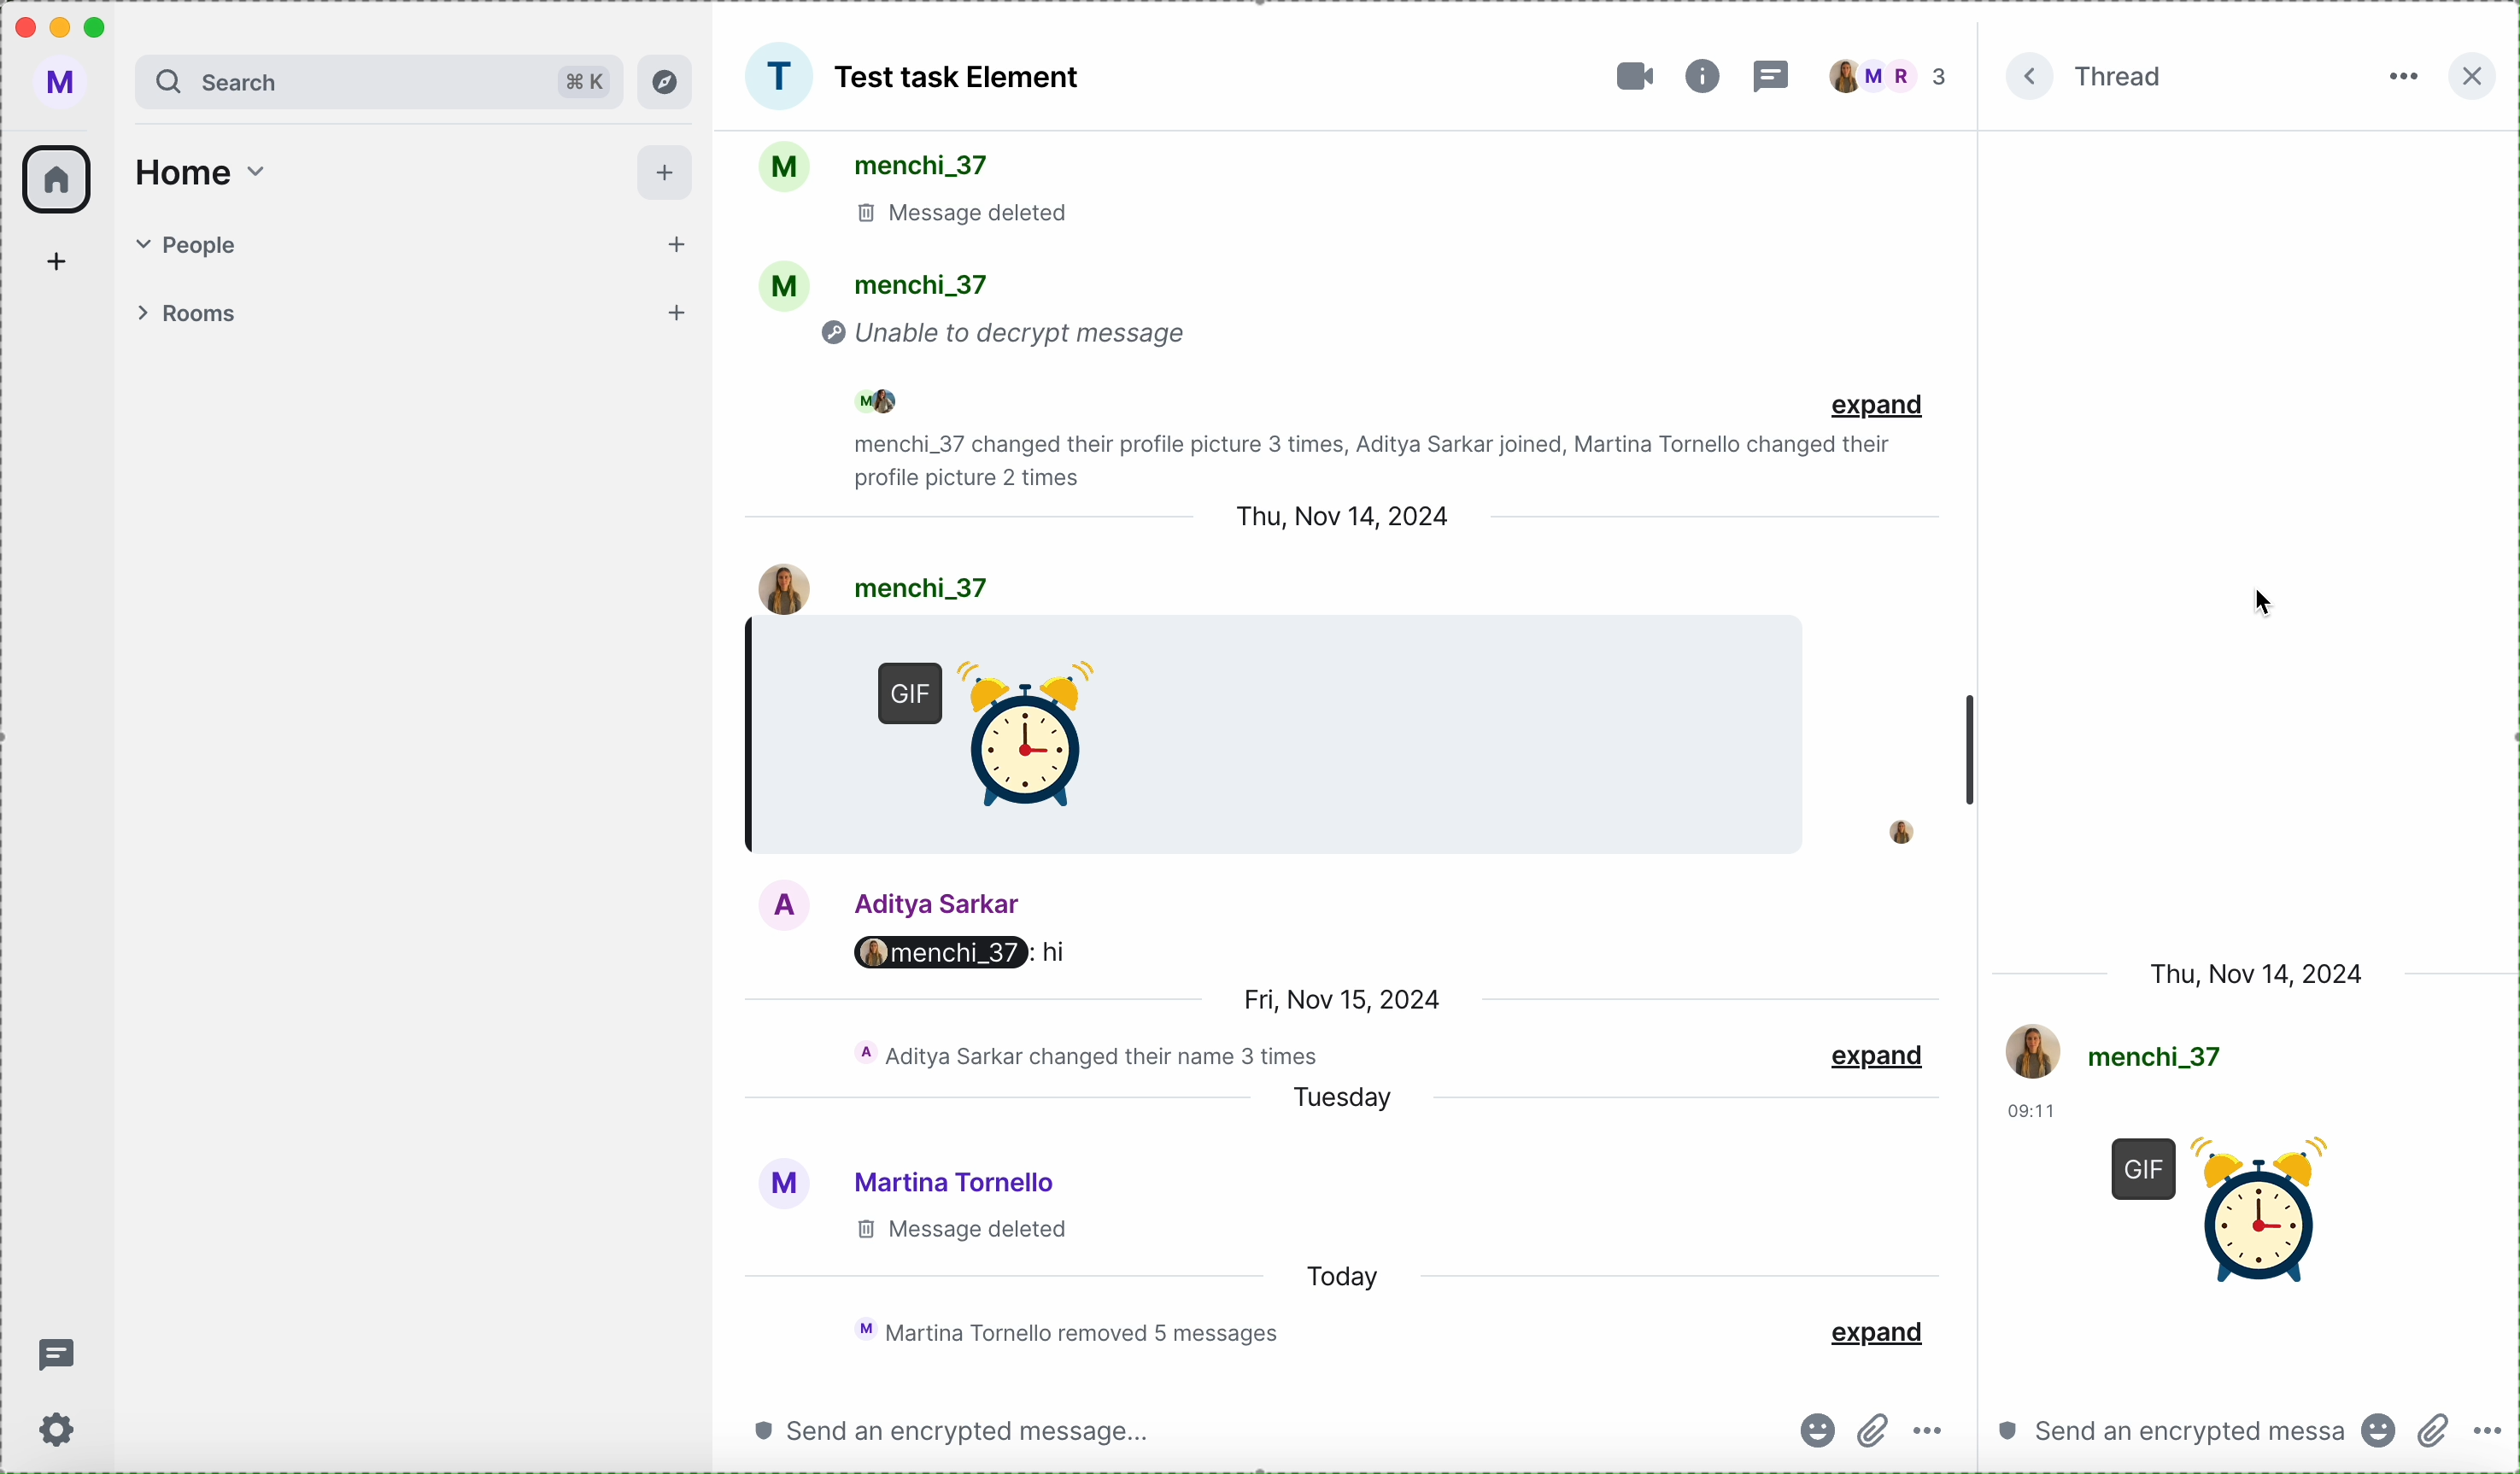 The height and width of the screenshot is (1474, 2520). I want to click on maximize program, so click(104, 24).